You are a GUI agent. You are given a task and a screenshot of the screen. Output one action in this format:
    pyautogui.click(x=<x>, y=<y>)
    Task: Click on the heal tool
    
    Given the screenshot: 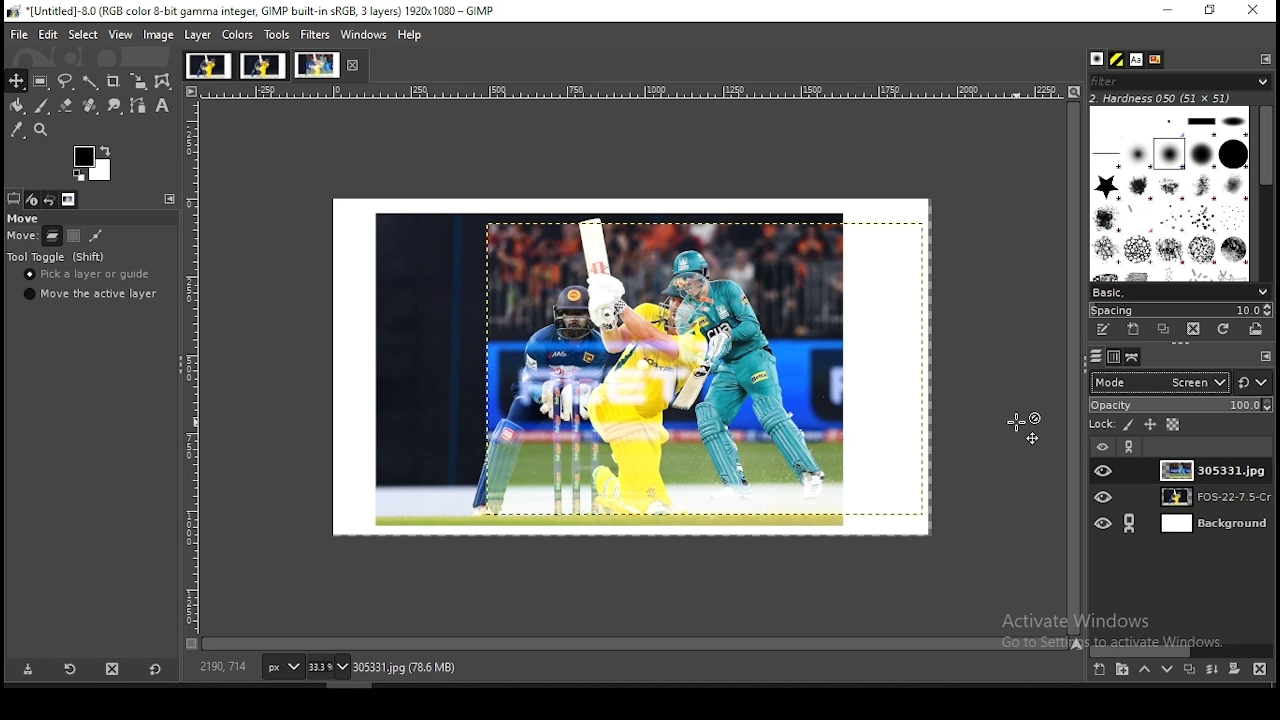 What is the action you would take?
    pyautogui.click(x=90, y=105)
    